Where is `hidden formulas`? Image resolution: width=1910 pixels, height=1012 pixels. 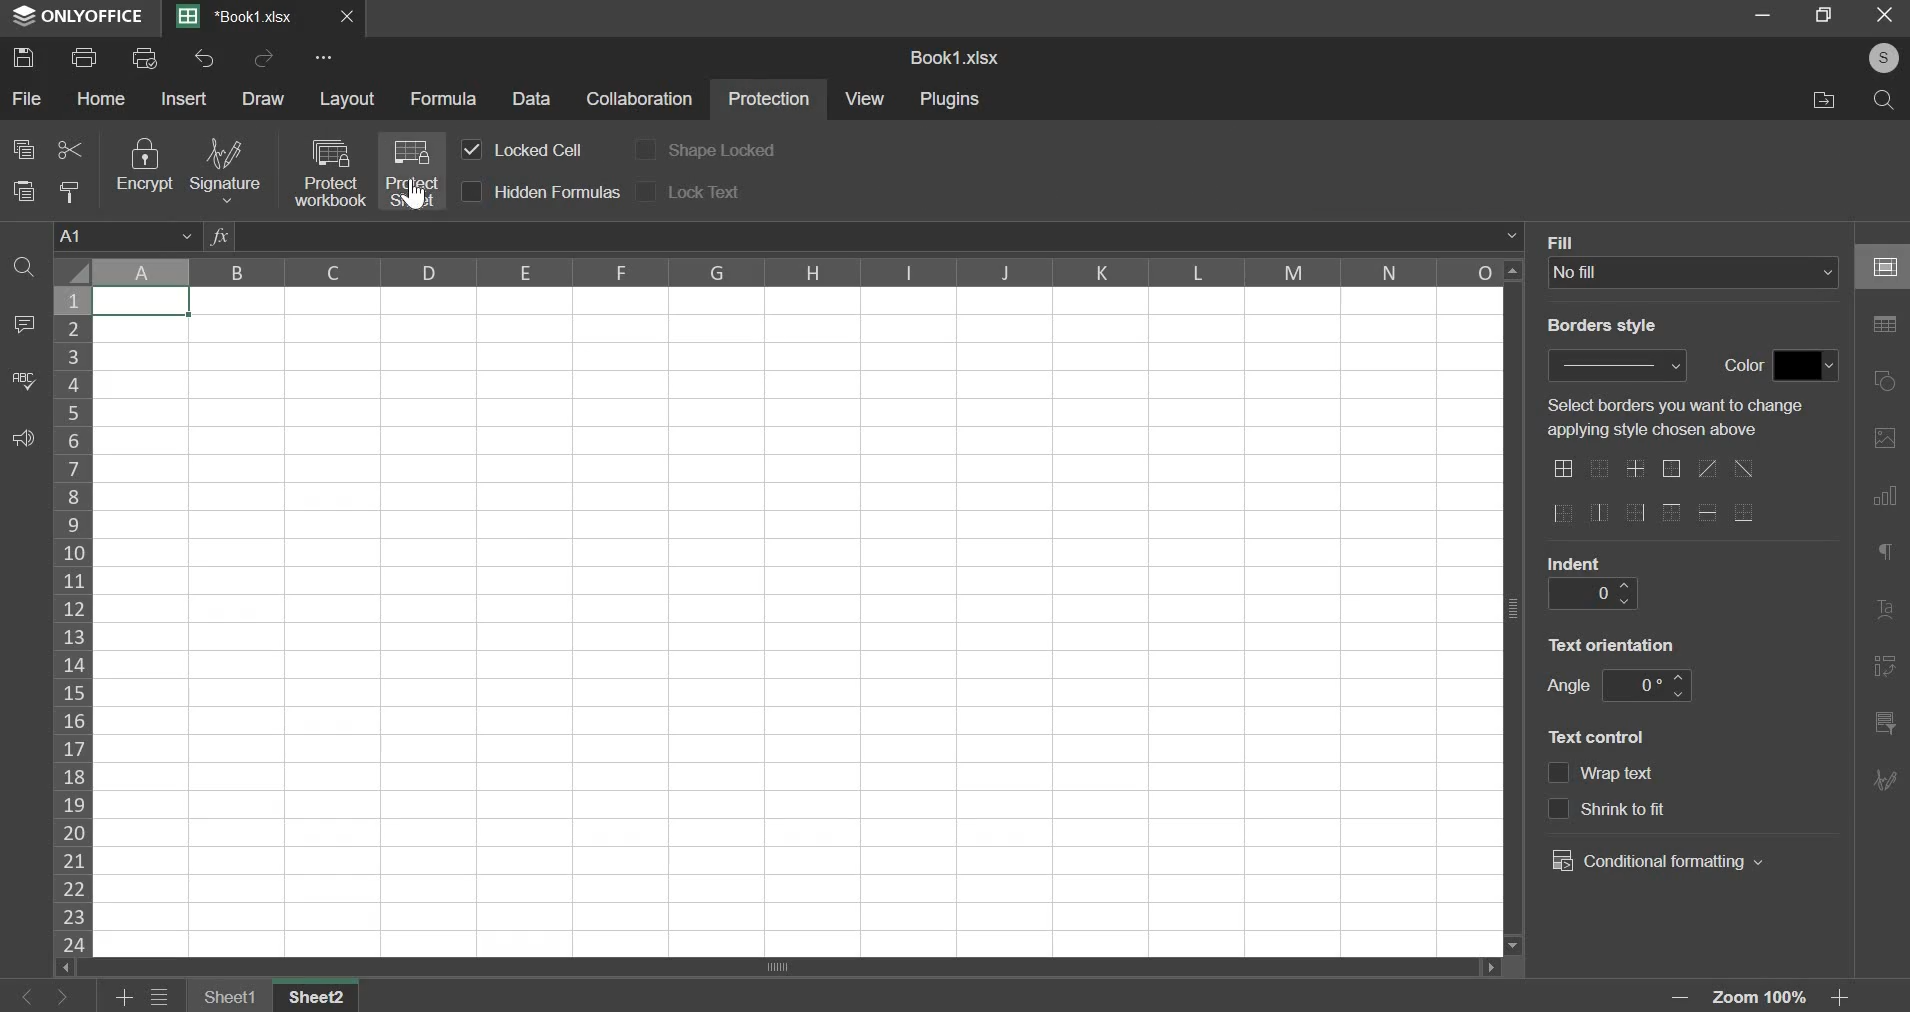
hidden formulas is located at coordinates (558, 192).